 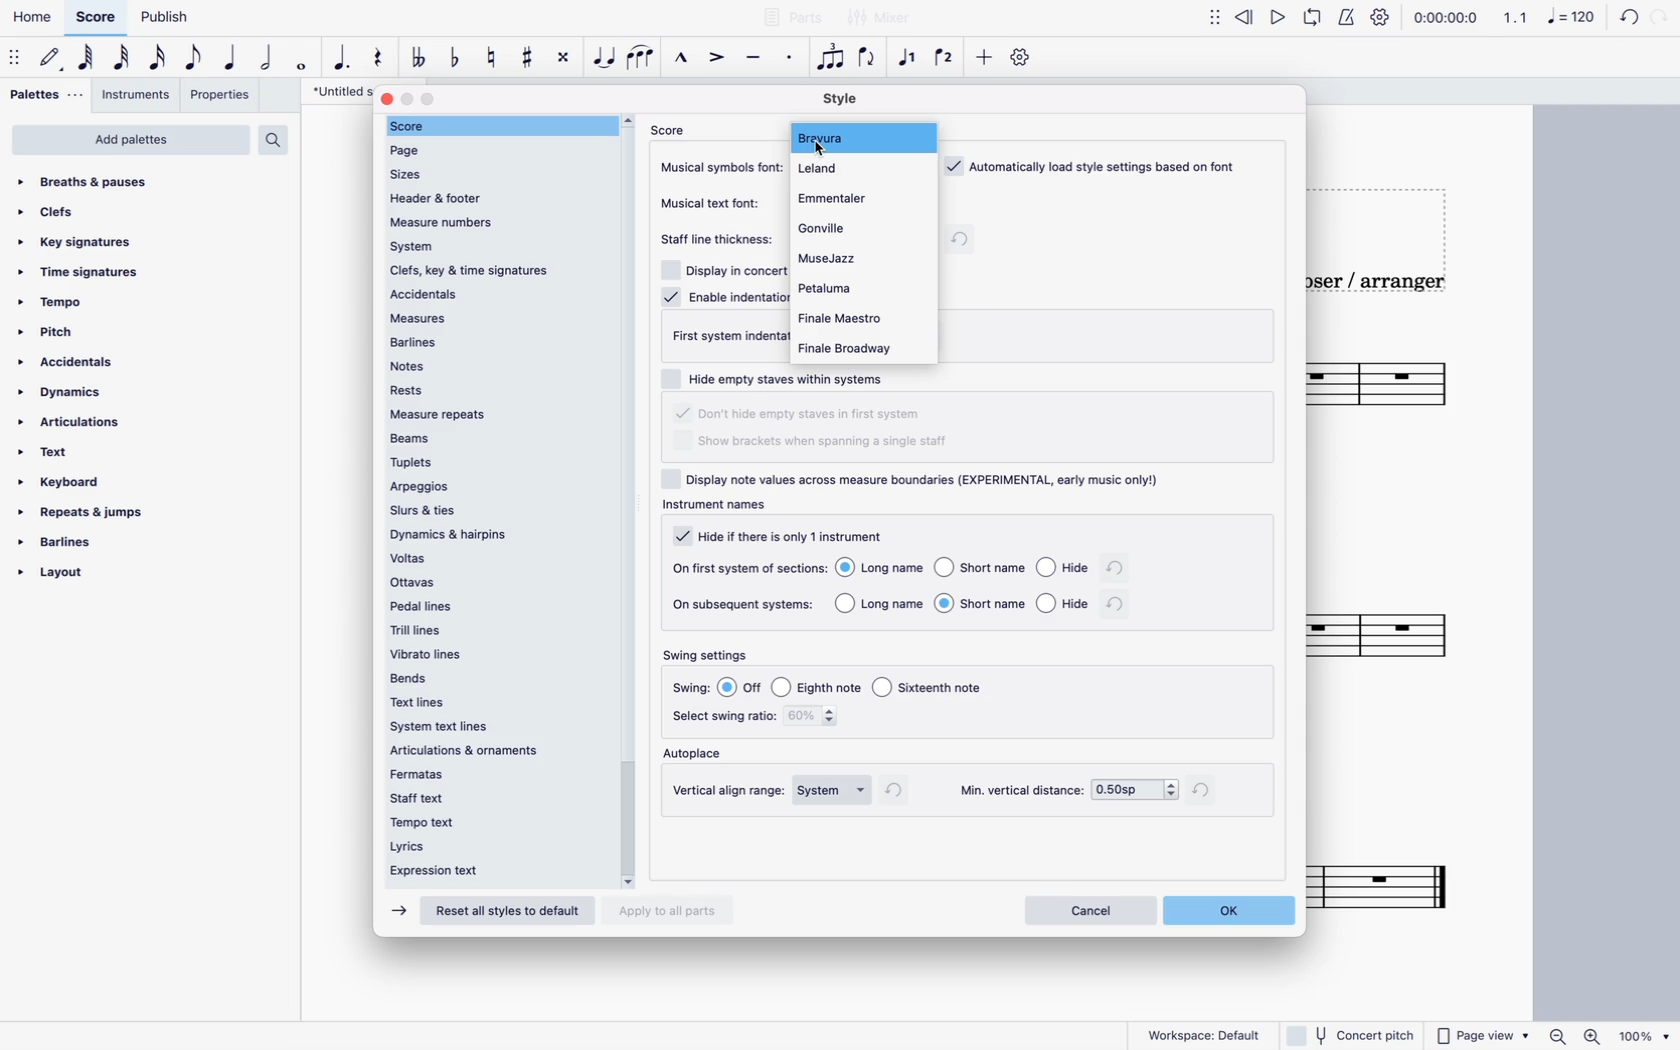 I want to click on search, so click(x=280, y=140).